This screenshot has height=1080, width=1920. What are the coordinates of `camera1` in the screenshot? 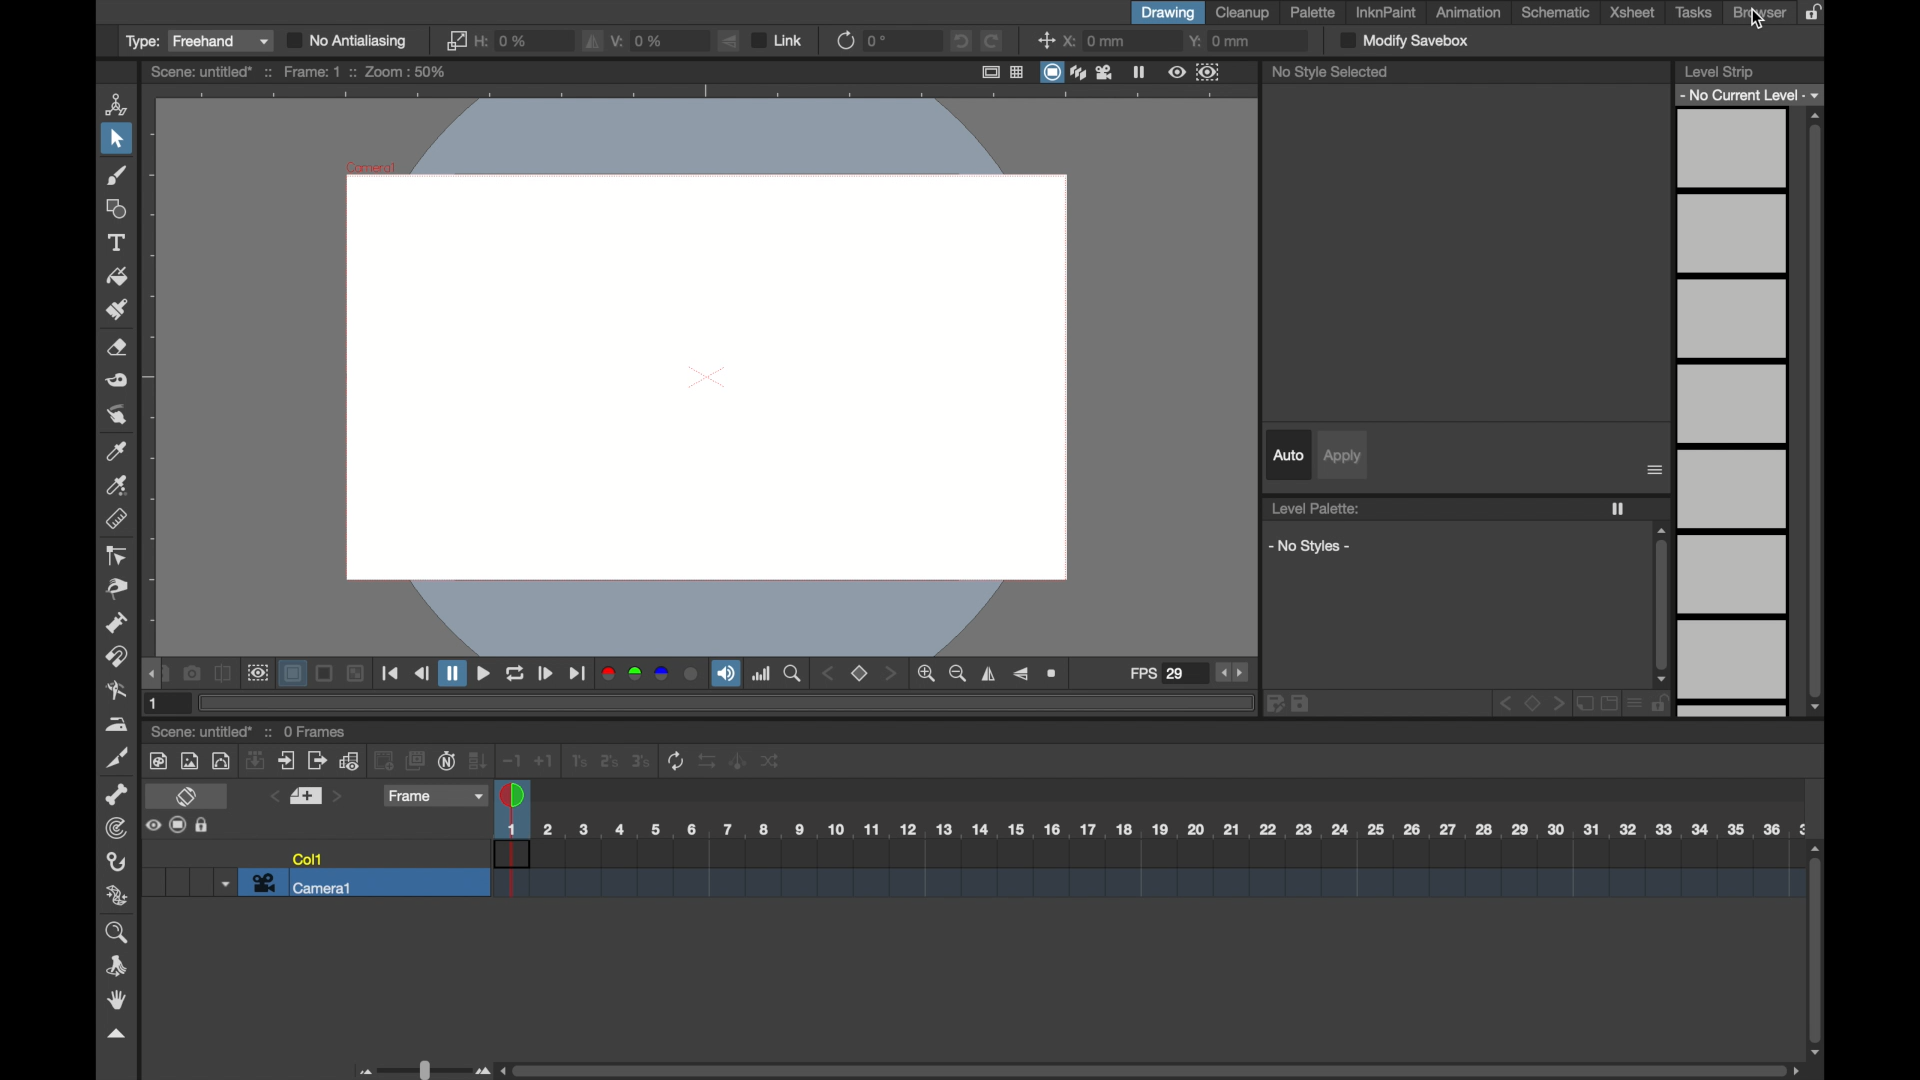 It's located at (303, 885).